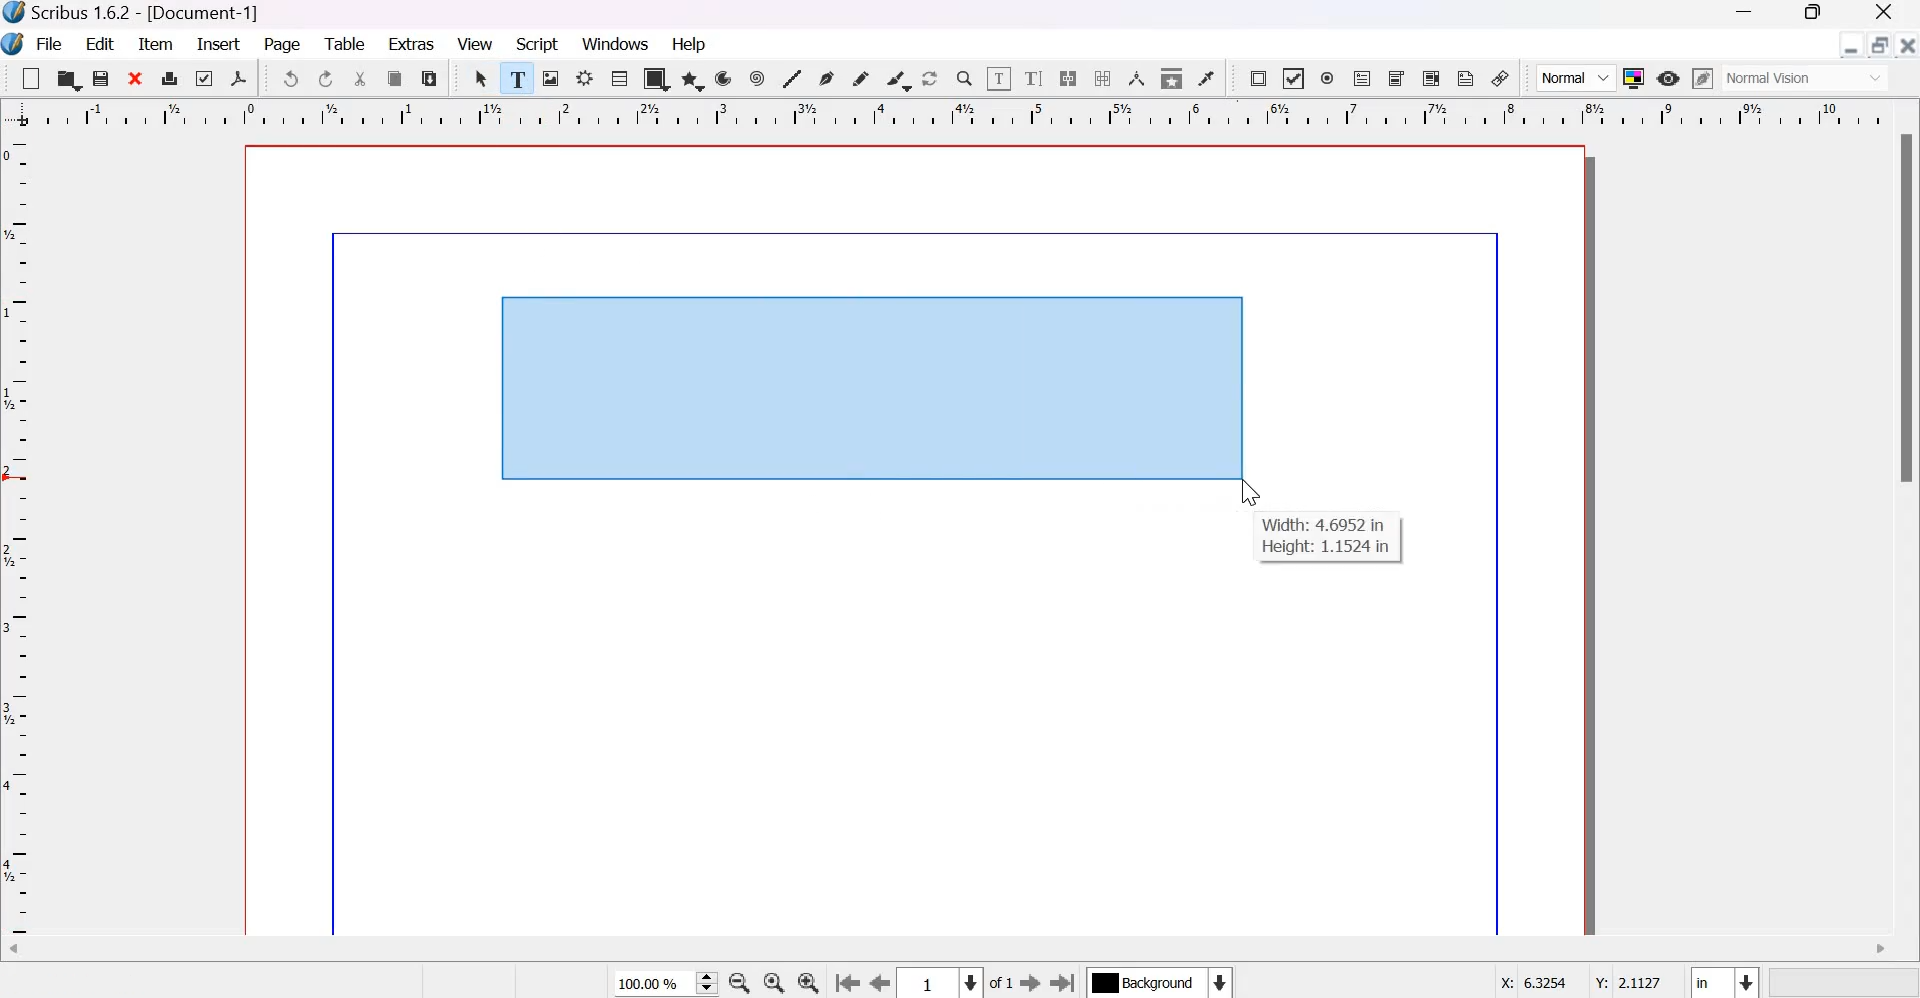  Describe the element at coordinates (1068, 78) in the screenshot. I see `Link text frames` at that location.